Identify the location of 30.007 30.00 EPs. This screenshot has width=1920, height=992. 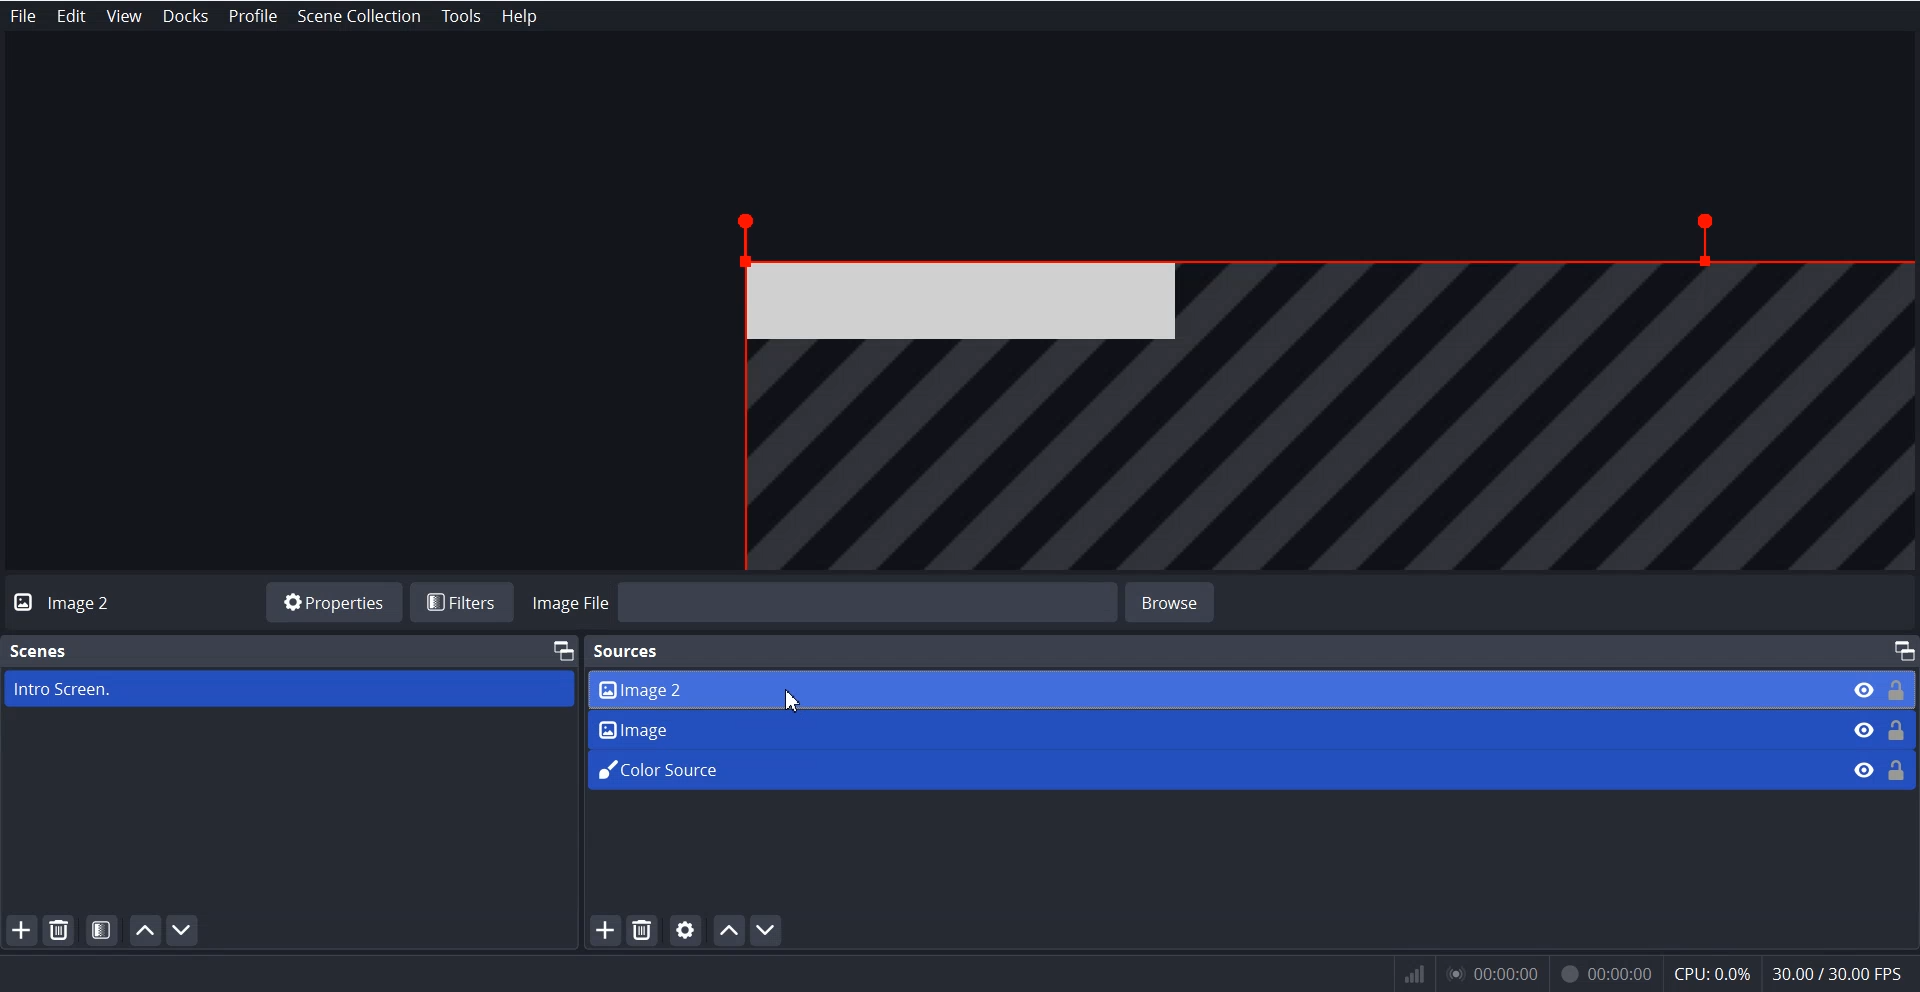
(1844, 972).